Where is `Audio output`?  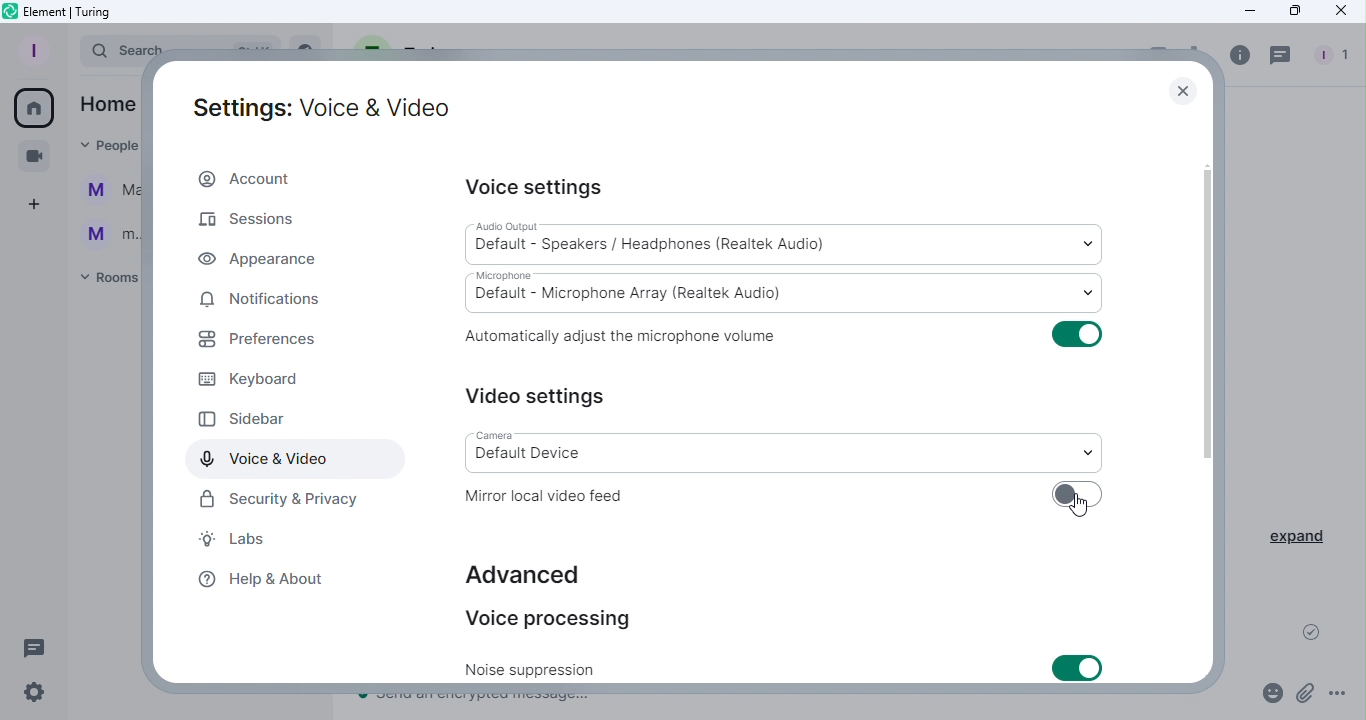 Audio output is located at coordinates (785, 242).